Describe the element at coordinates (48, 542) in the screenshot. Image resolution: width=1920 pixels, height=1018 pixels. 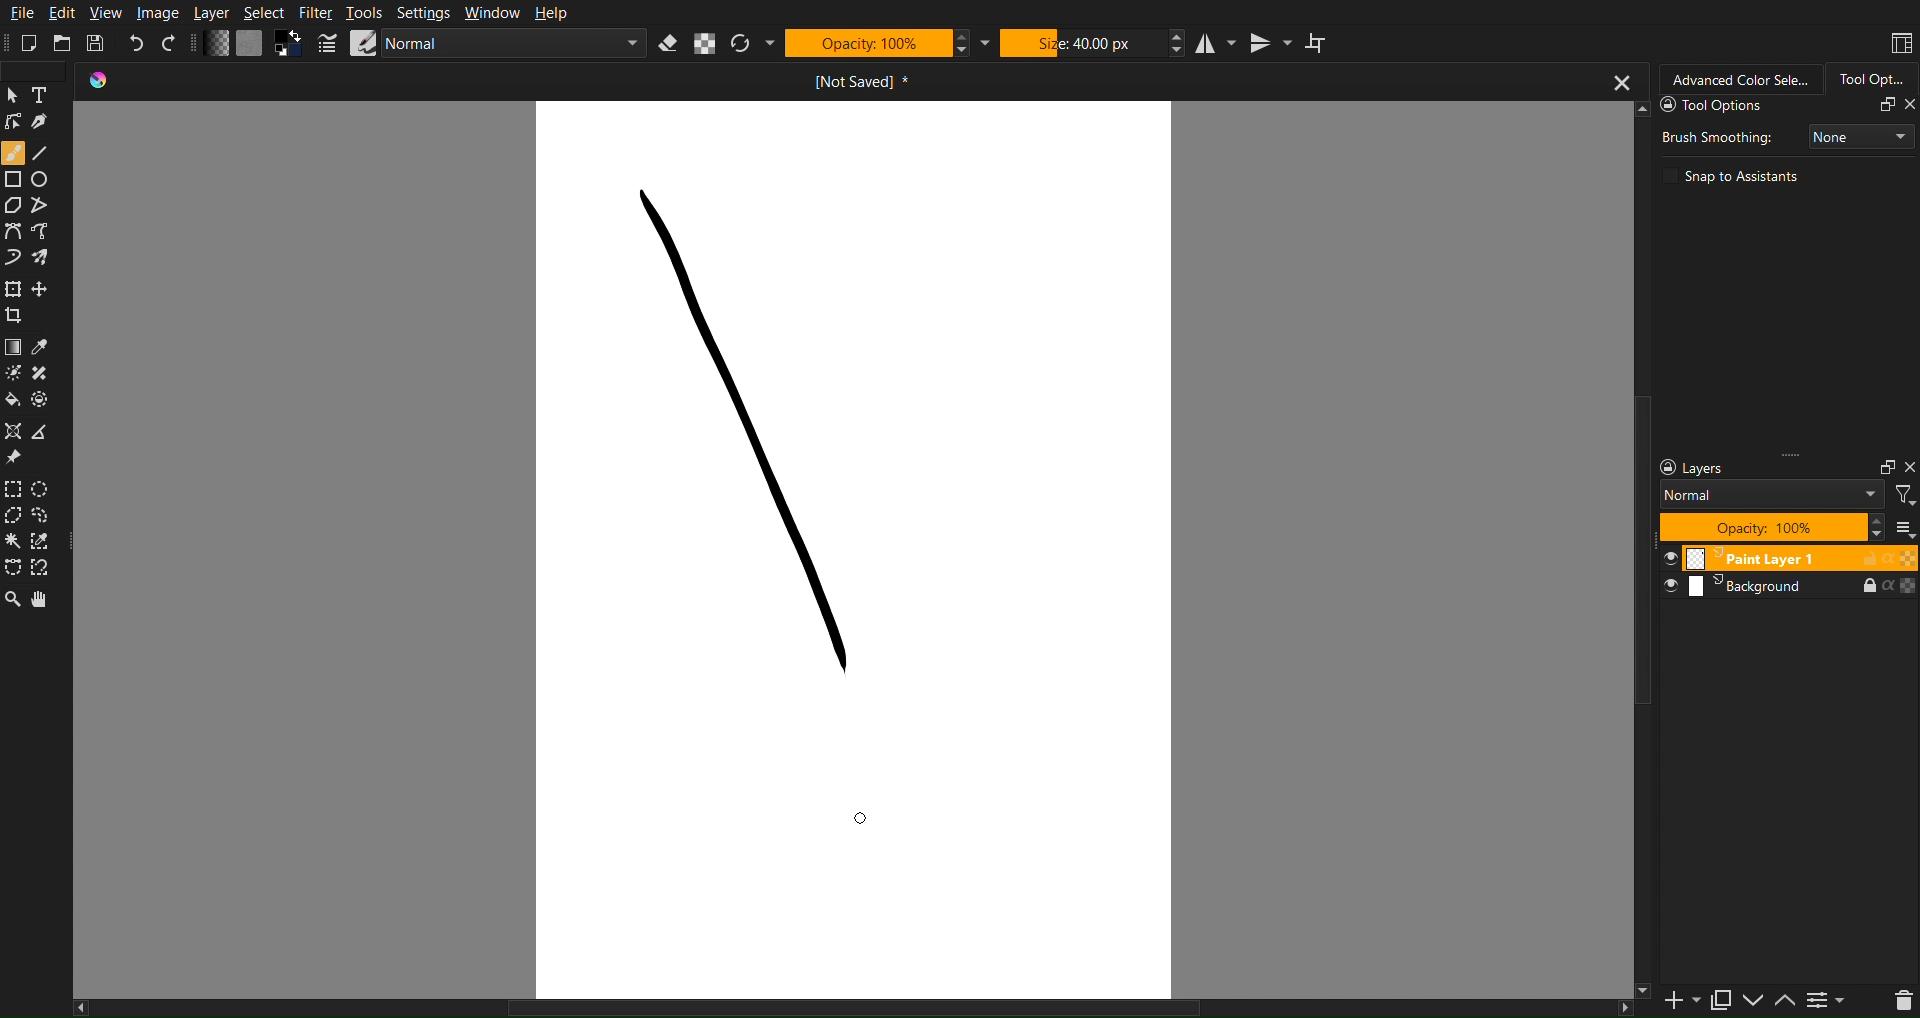
I see `Picker Marquee` at that location.